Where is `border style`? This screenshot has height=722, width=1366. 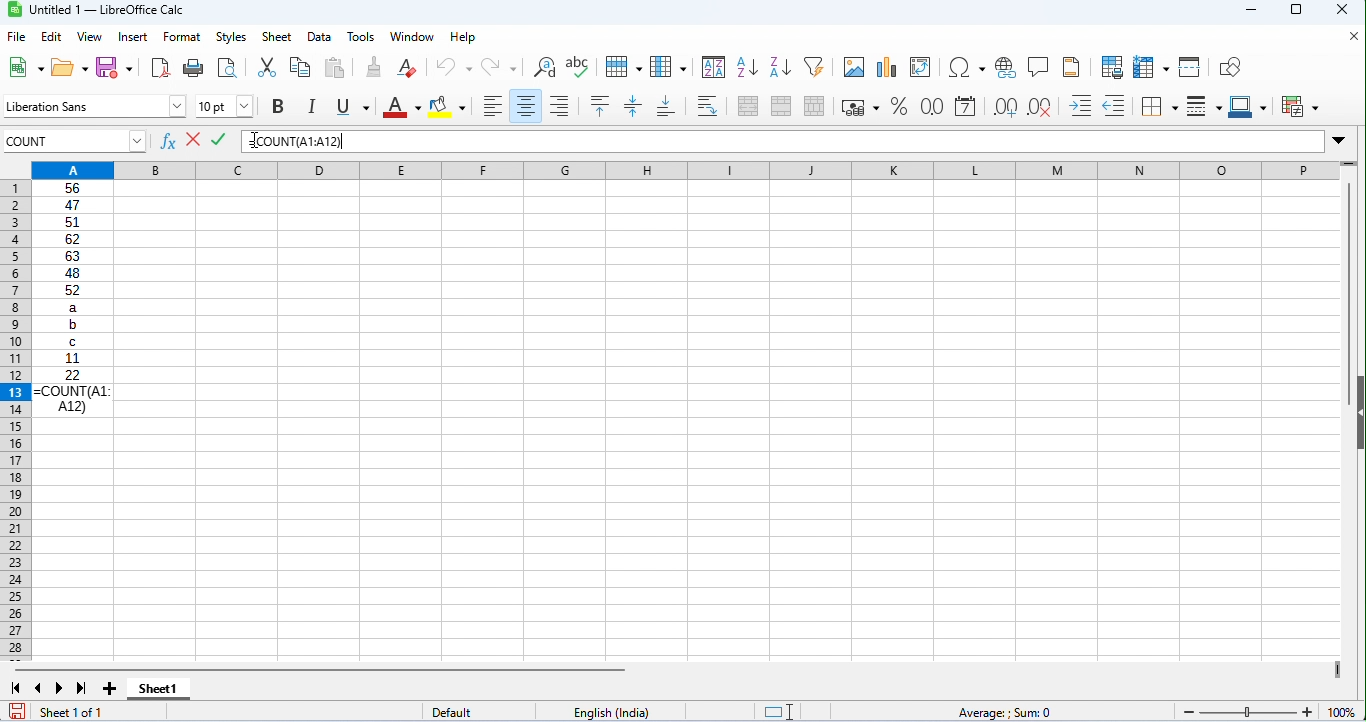 border style is located at coordinates (1204, 106).